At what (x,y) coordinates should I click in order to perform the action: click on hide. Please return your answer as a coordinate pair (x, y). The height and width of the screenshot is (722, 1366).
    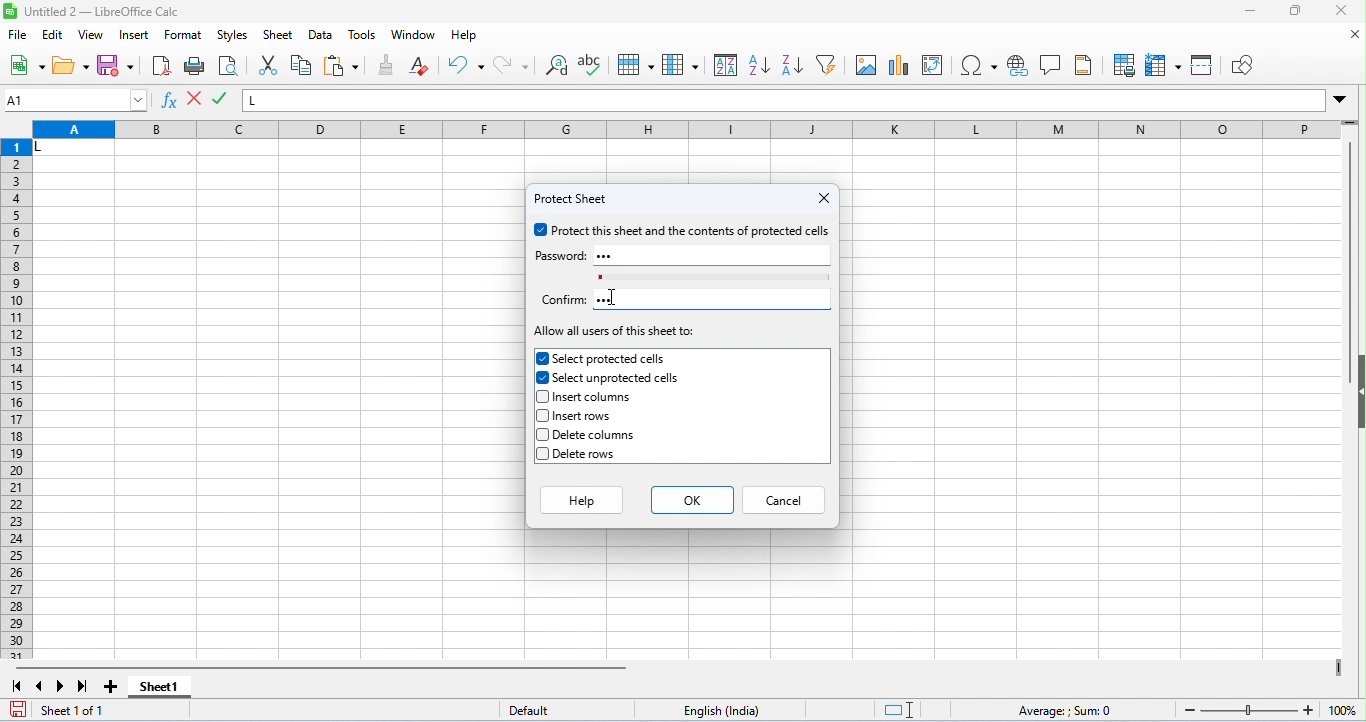
    Looking at the image, I should click on (1357, 390).